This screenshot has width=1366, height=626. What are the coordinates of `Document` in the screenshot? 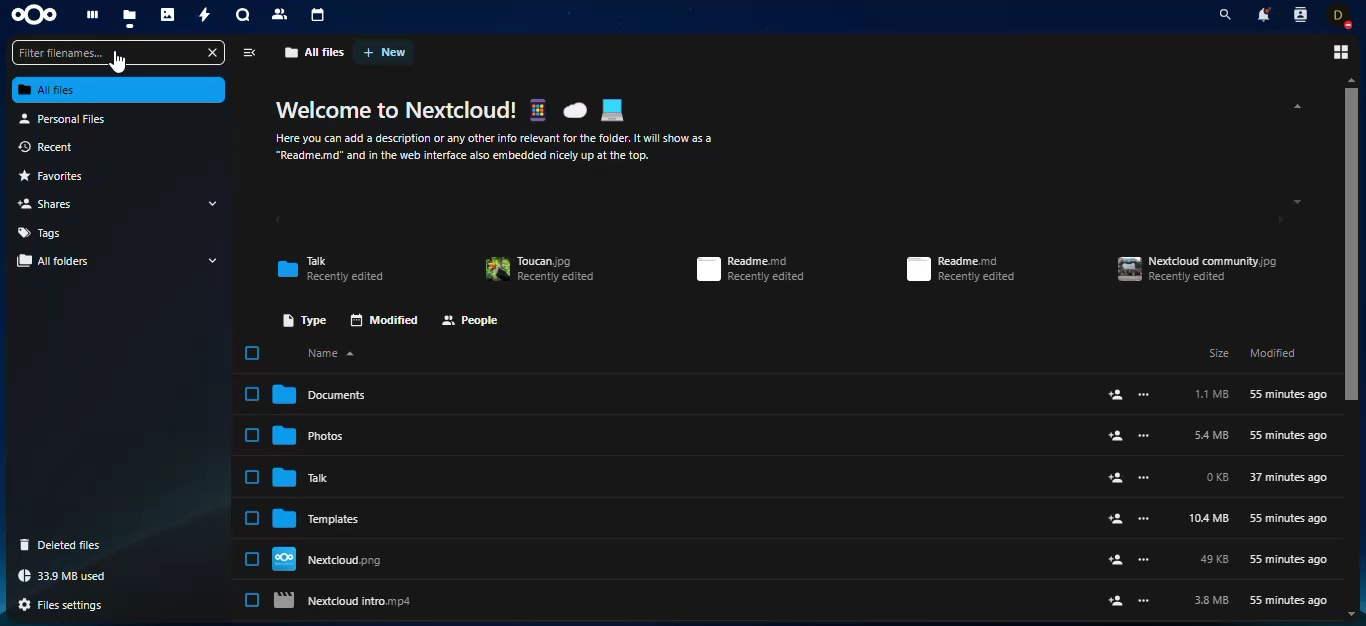 It's located at (684, 394).